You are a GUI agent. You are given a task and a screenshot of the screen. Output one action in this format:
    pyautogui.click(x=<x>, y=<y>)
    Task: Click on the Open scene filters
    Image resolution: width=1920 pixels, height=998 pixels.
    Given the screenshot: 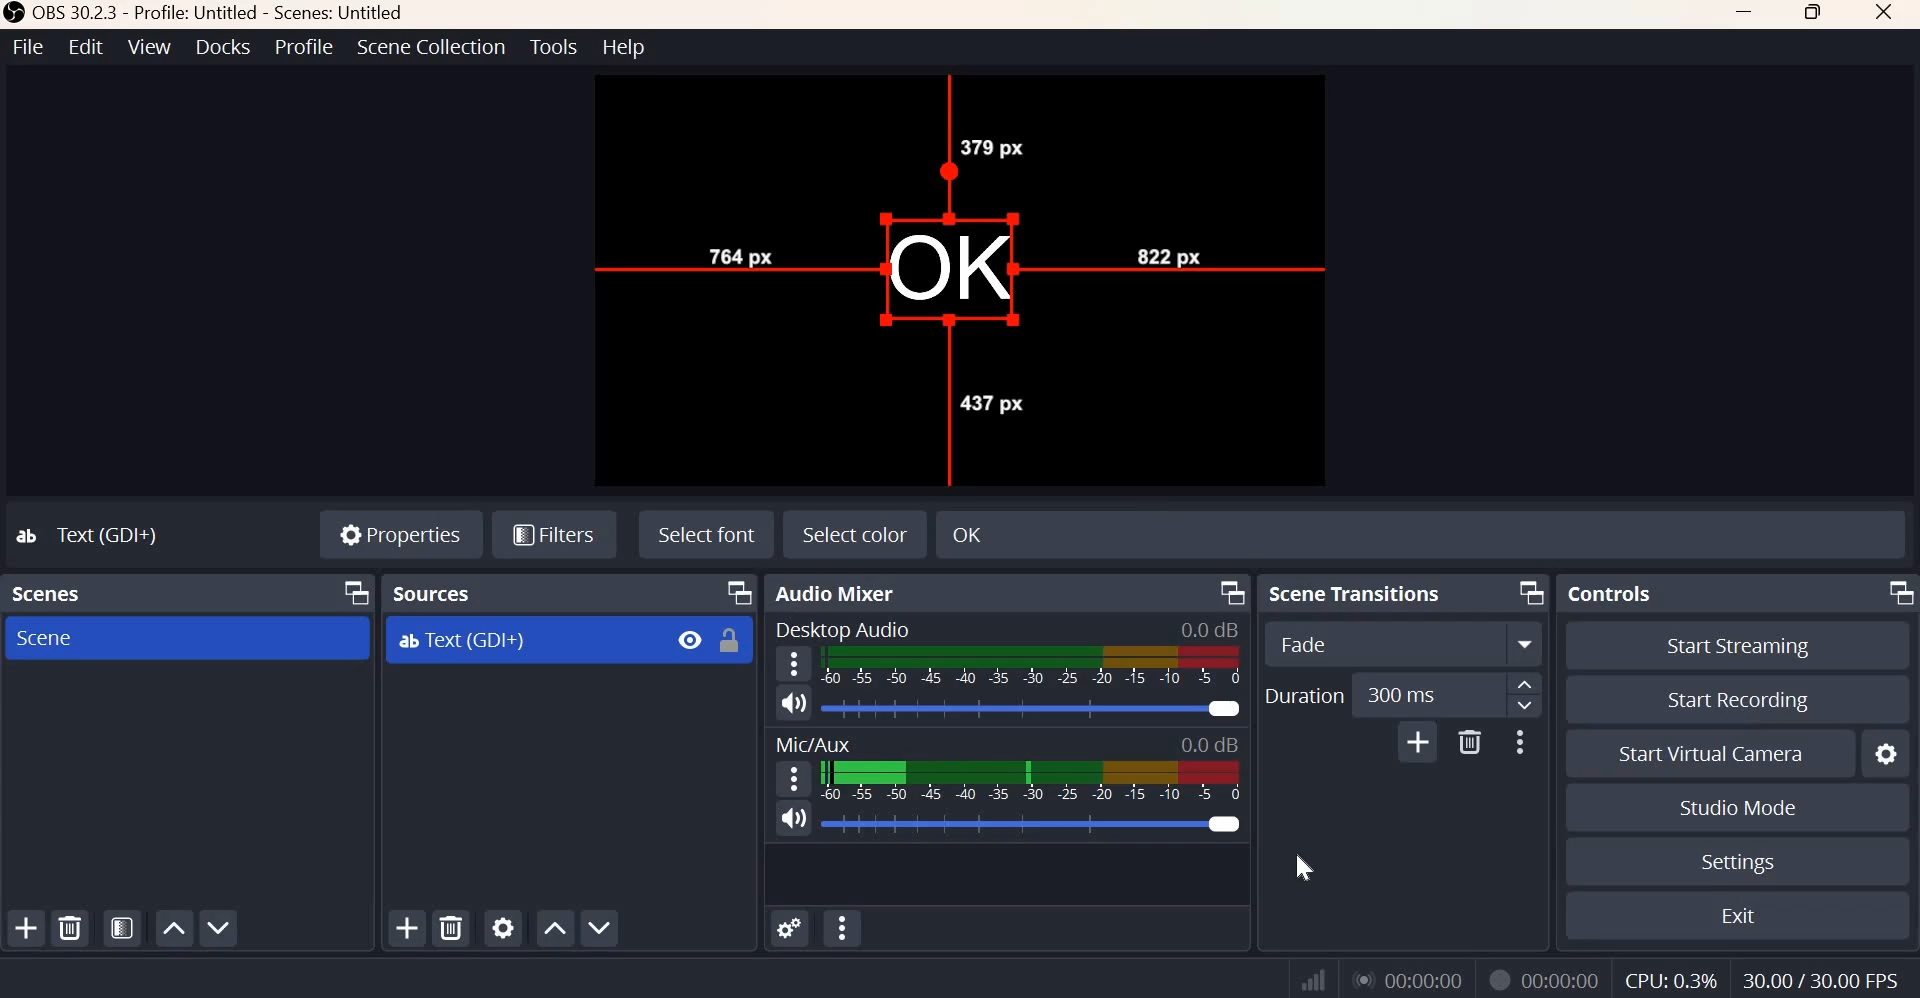 What is the action you would take?
    pyautogui.click(x=121, y=927)
    